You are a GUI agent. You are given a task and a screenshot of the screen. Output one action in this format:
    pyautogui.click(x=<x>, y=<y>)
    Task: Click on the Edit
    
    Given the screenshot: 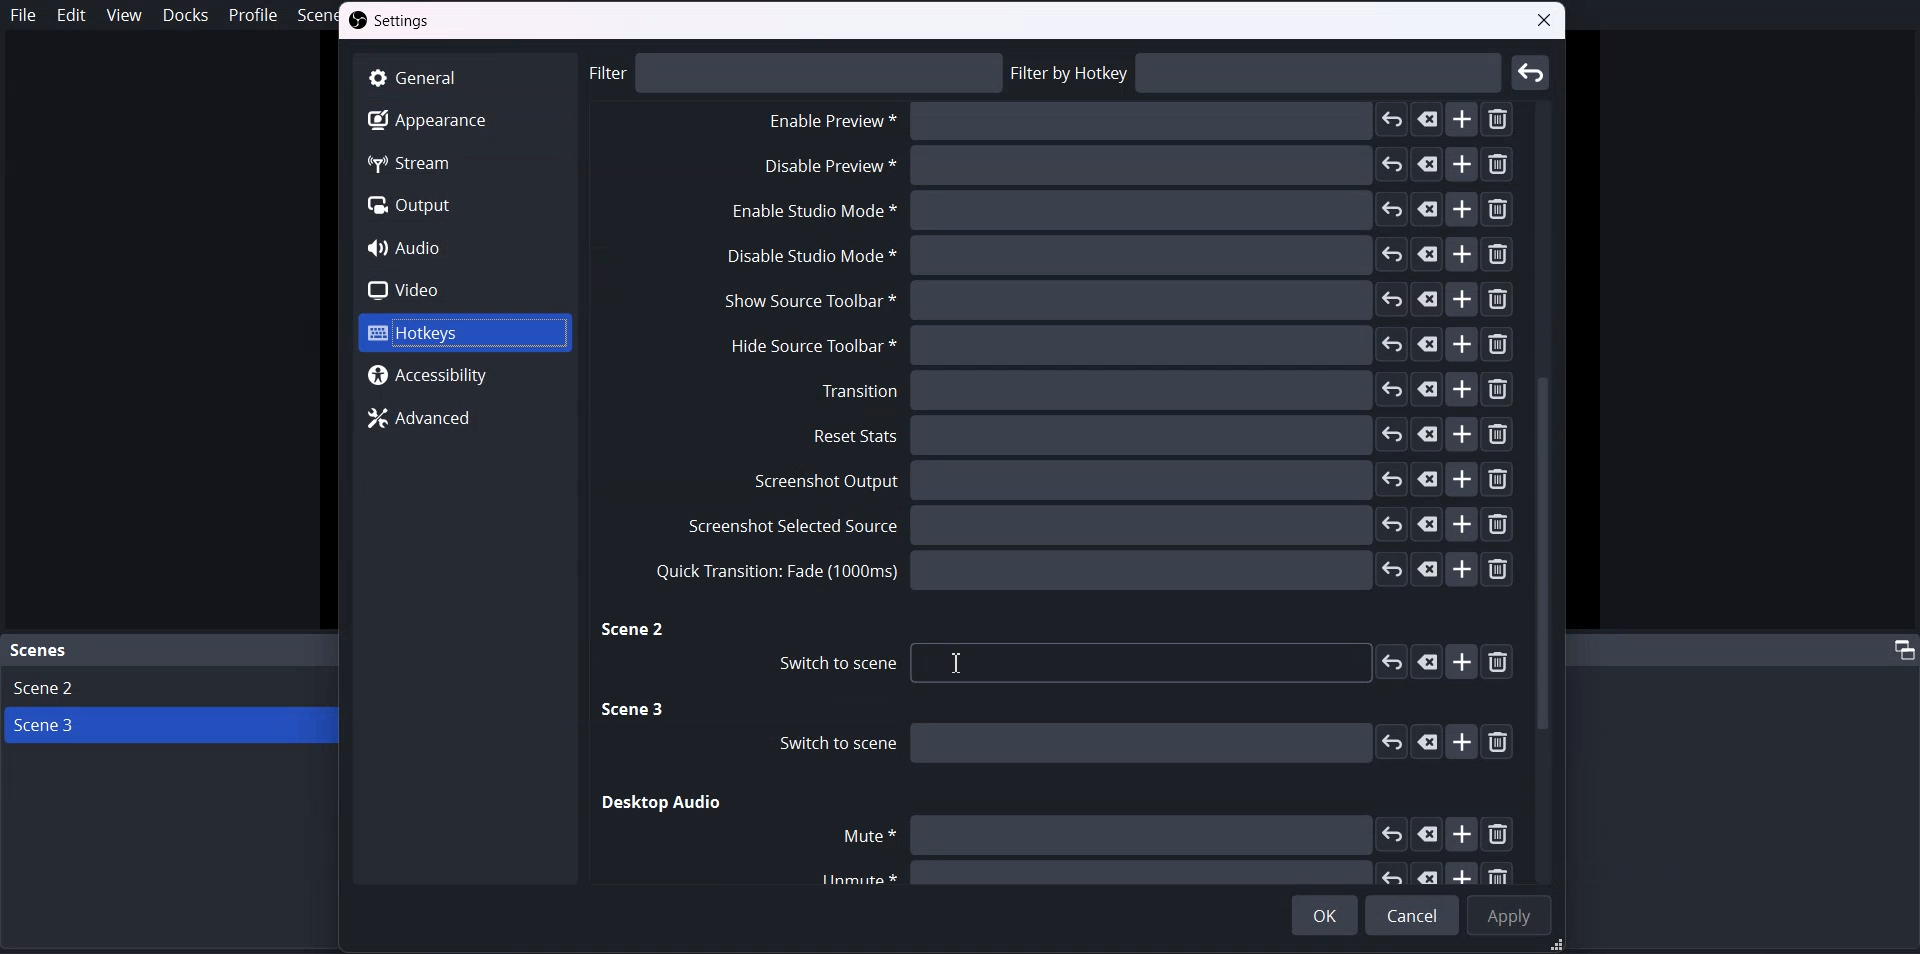 What is the action you would take?
    pyautogui.click(x=71, y=15)
    